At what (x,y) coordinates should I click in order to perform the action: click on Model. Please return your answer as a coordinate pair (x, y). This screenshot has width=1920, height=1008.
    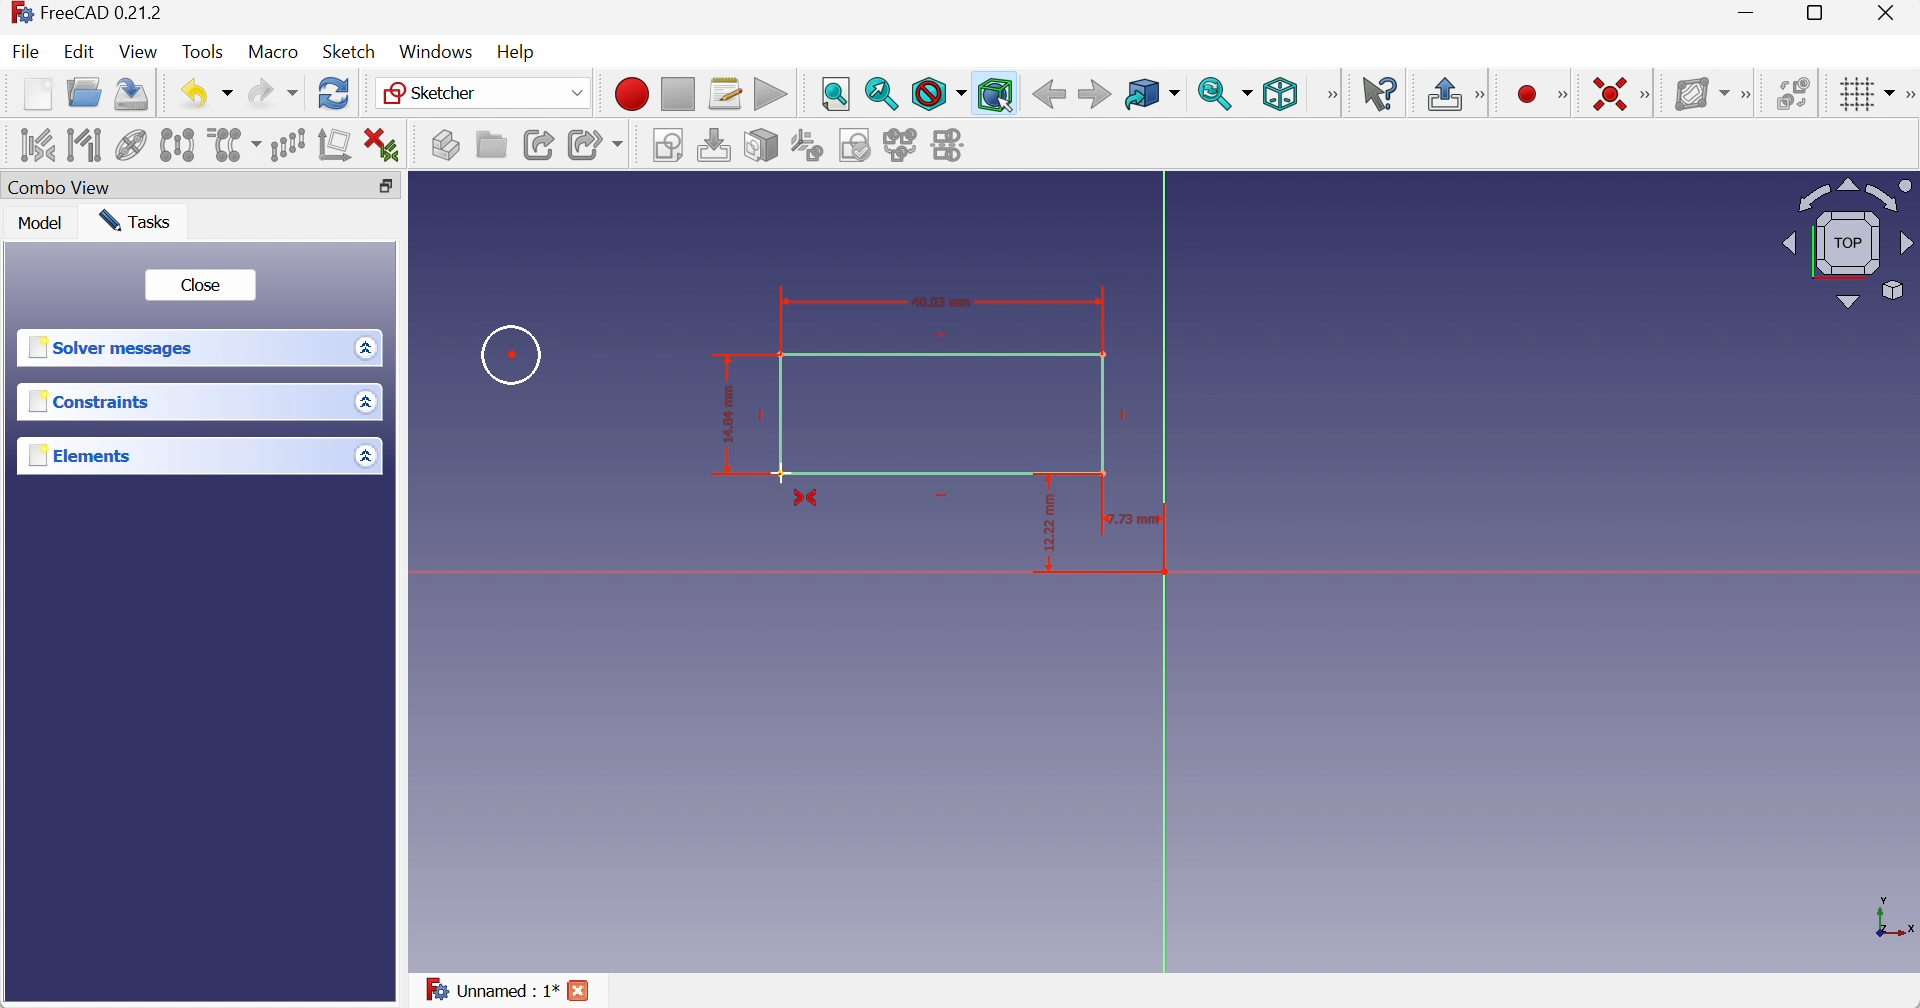
    Looking at the image, I should click on (41, 221).